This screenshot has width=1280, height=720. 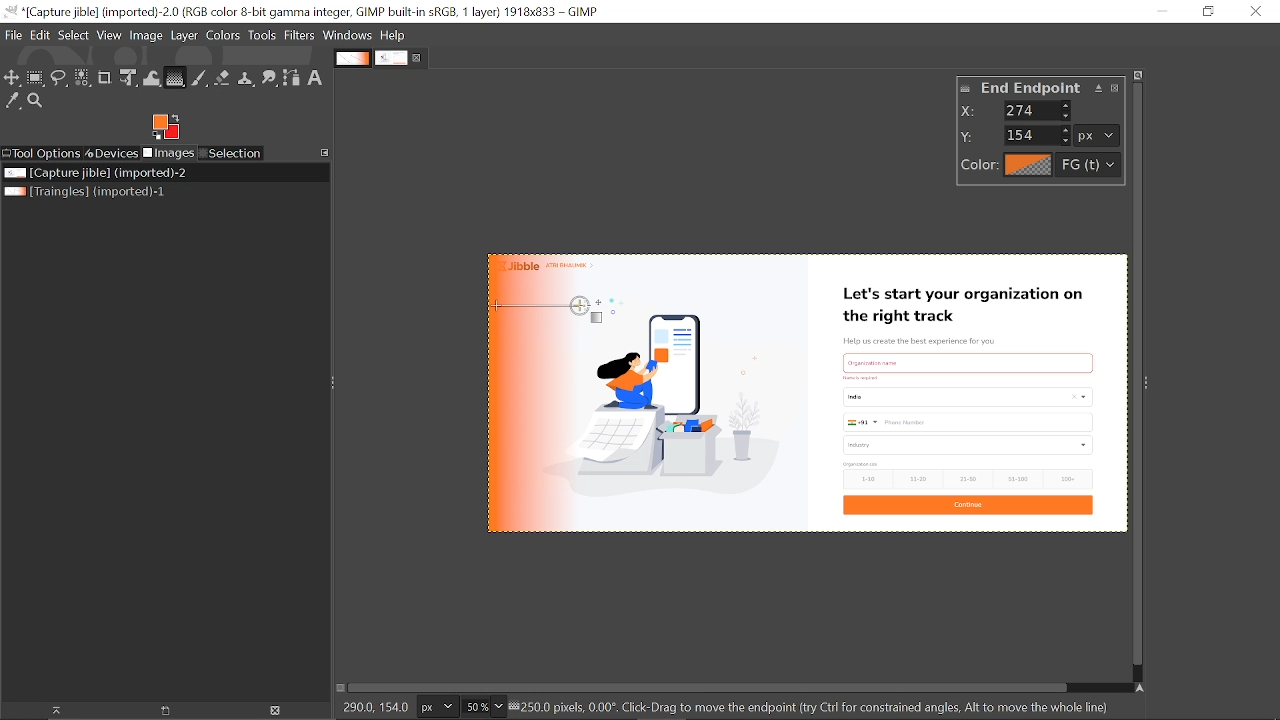 What do you see at coordinates (110, 35) in the screenshot?
I see `View` at bounding box center [110, 35].